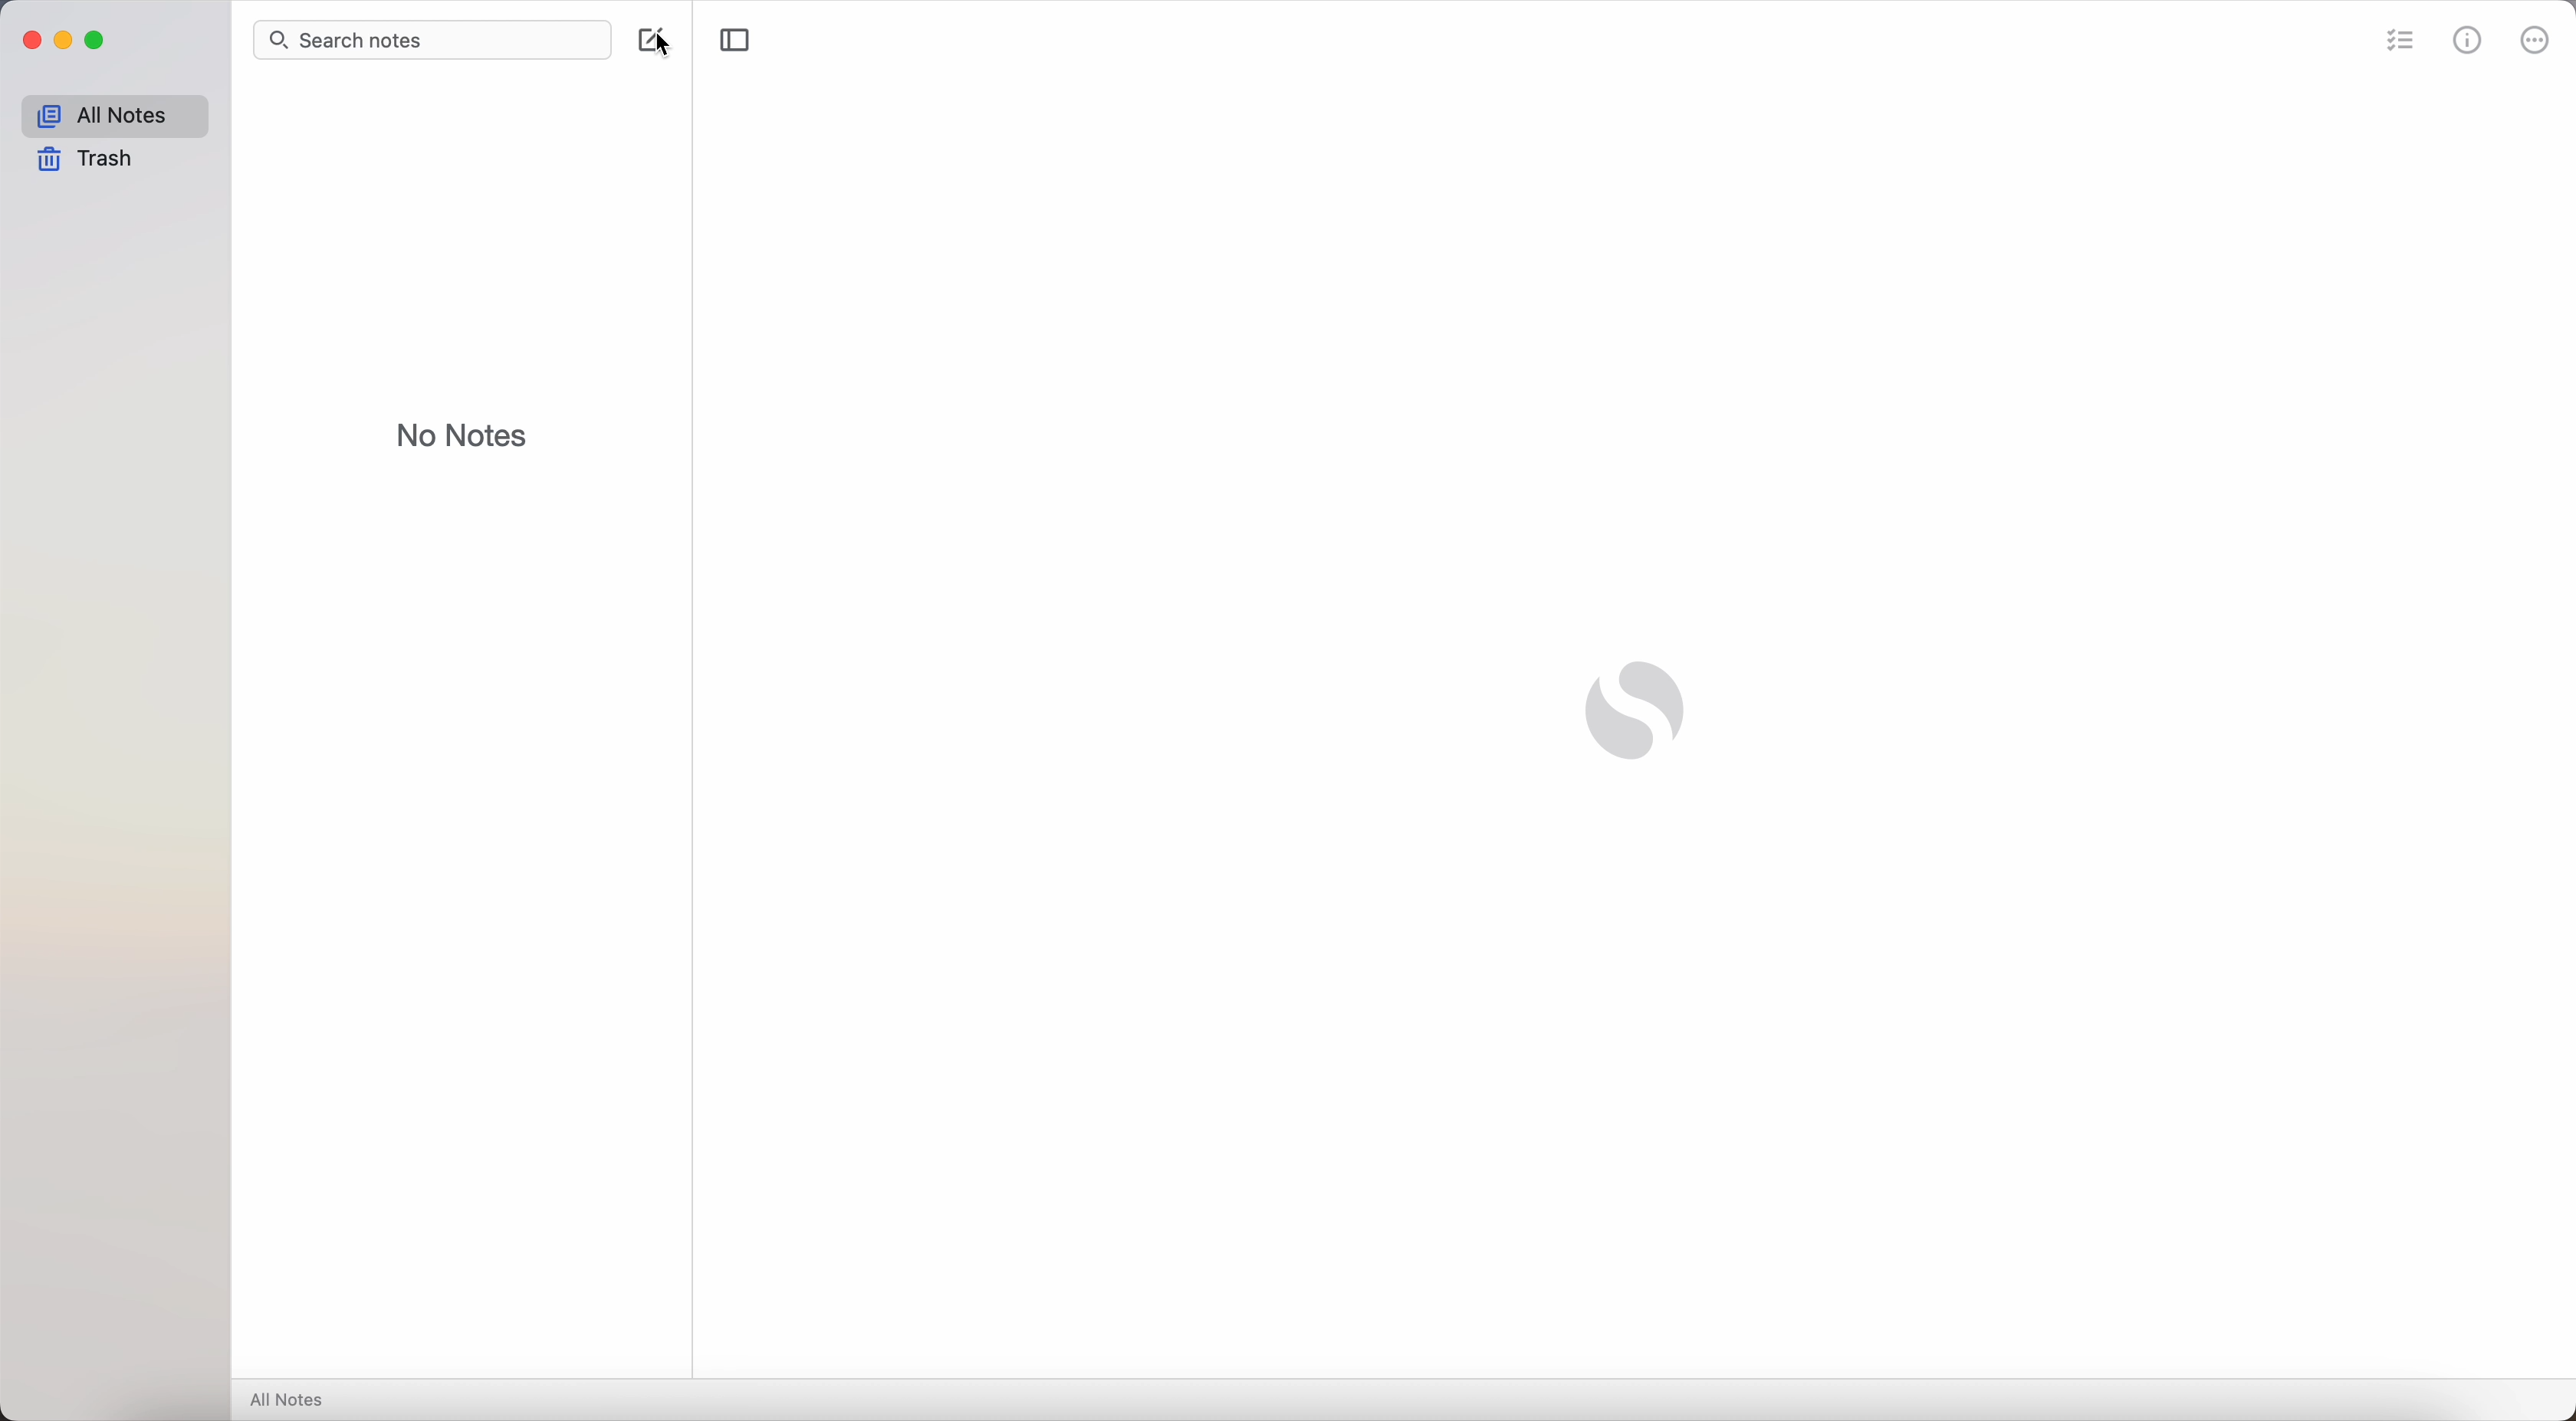 The width and height of the screenshot is (2576, 1421). What do you see at coordinates (28, 40) in the screenshot?
I see `close Simplenote` at bounding box center [28, 40].